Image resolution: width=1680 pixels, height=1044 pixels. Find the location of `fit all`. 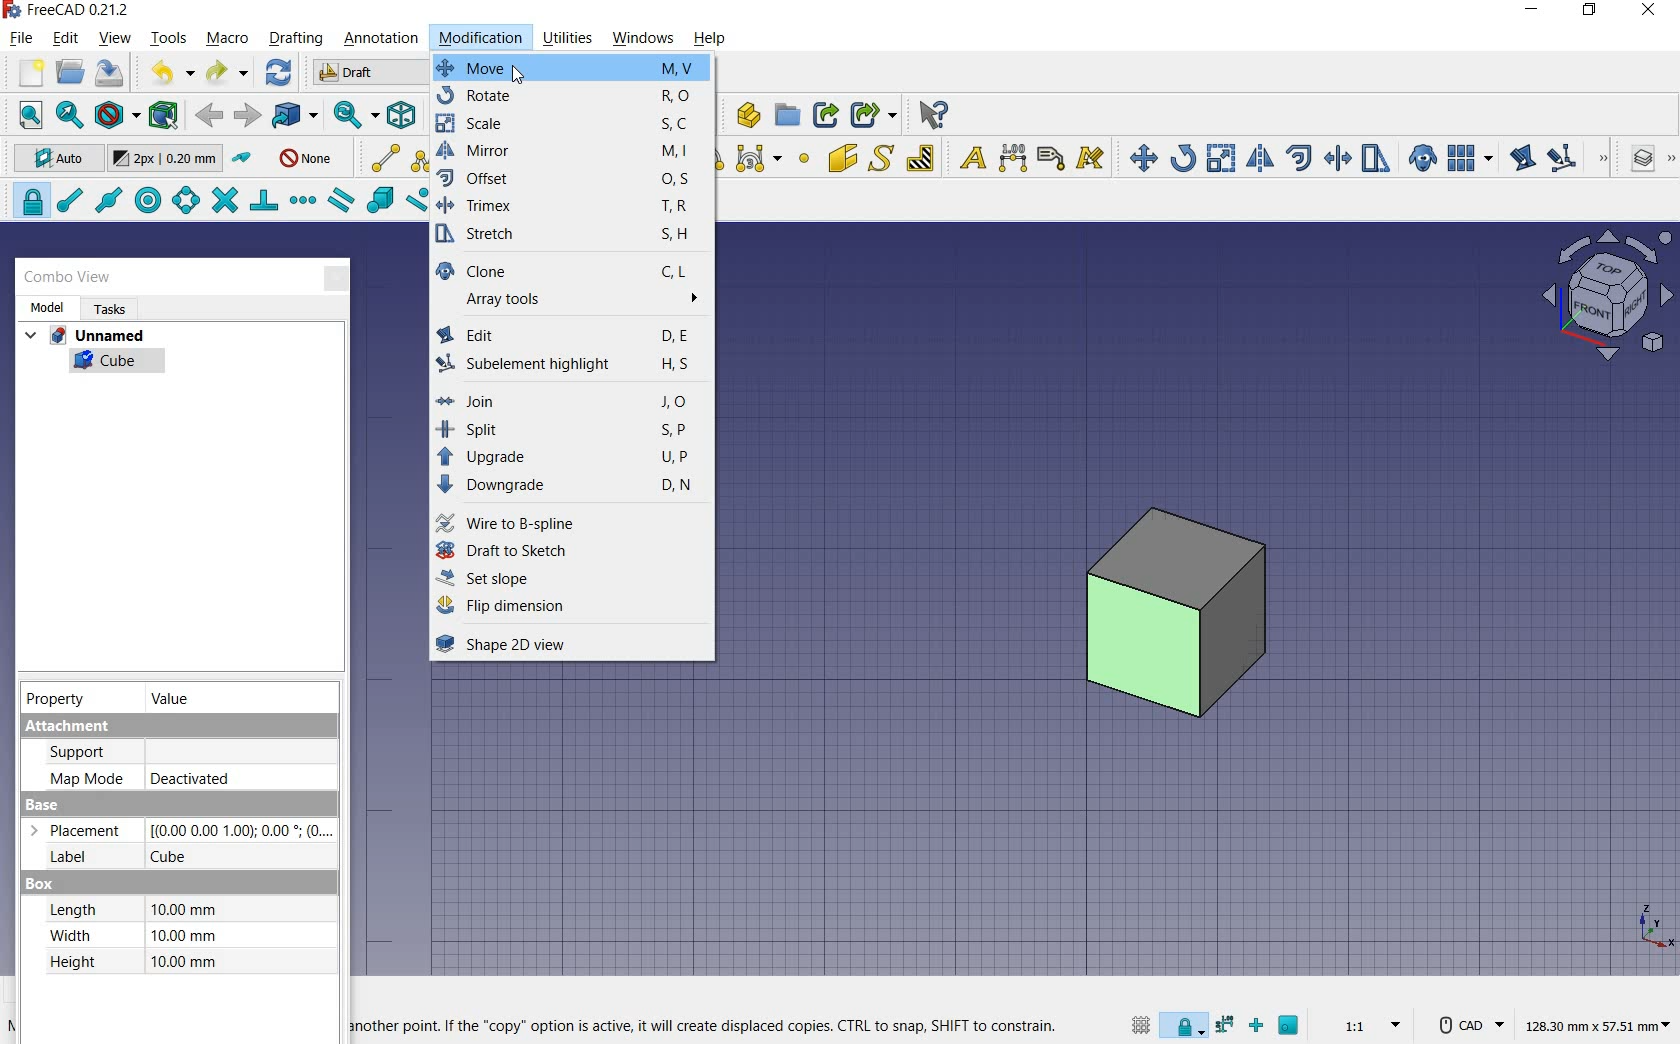

fit all is located at coordinates (24, 115).